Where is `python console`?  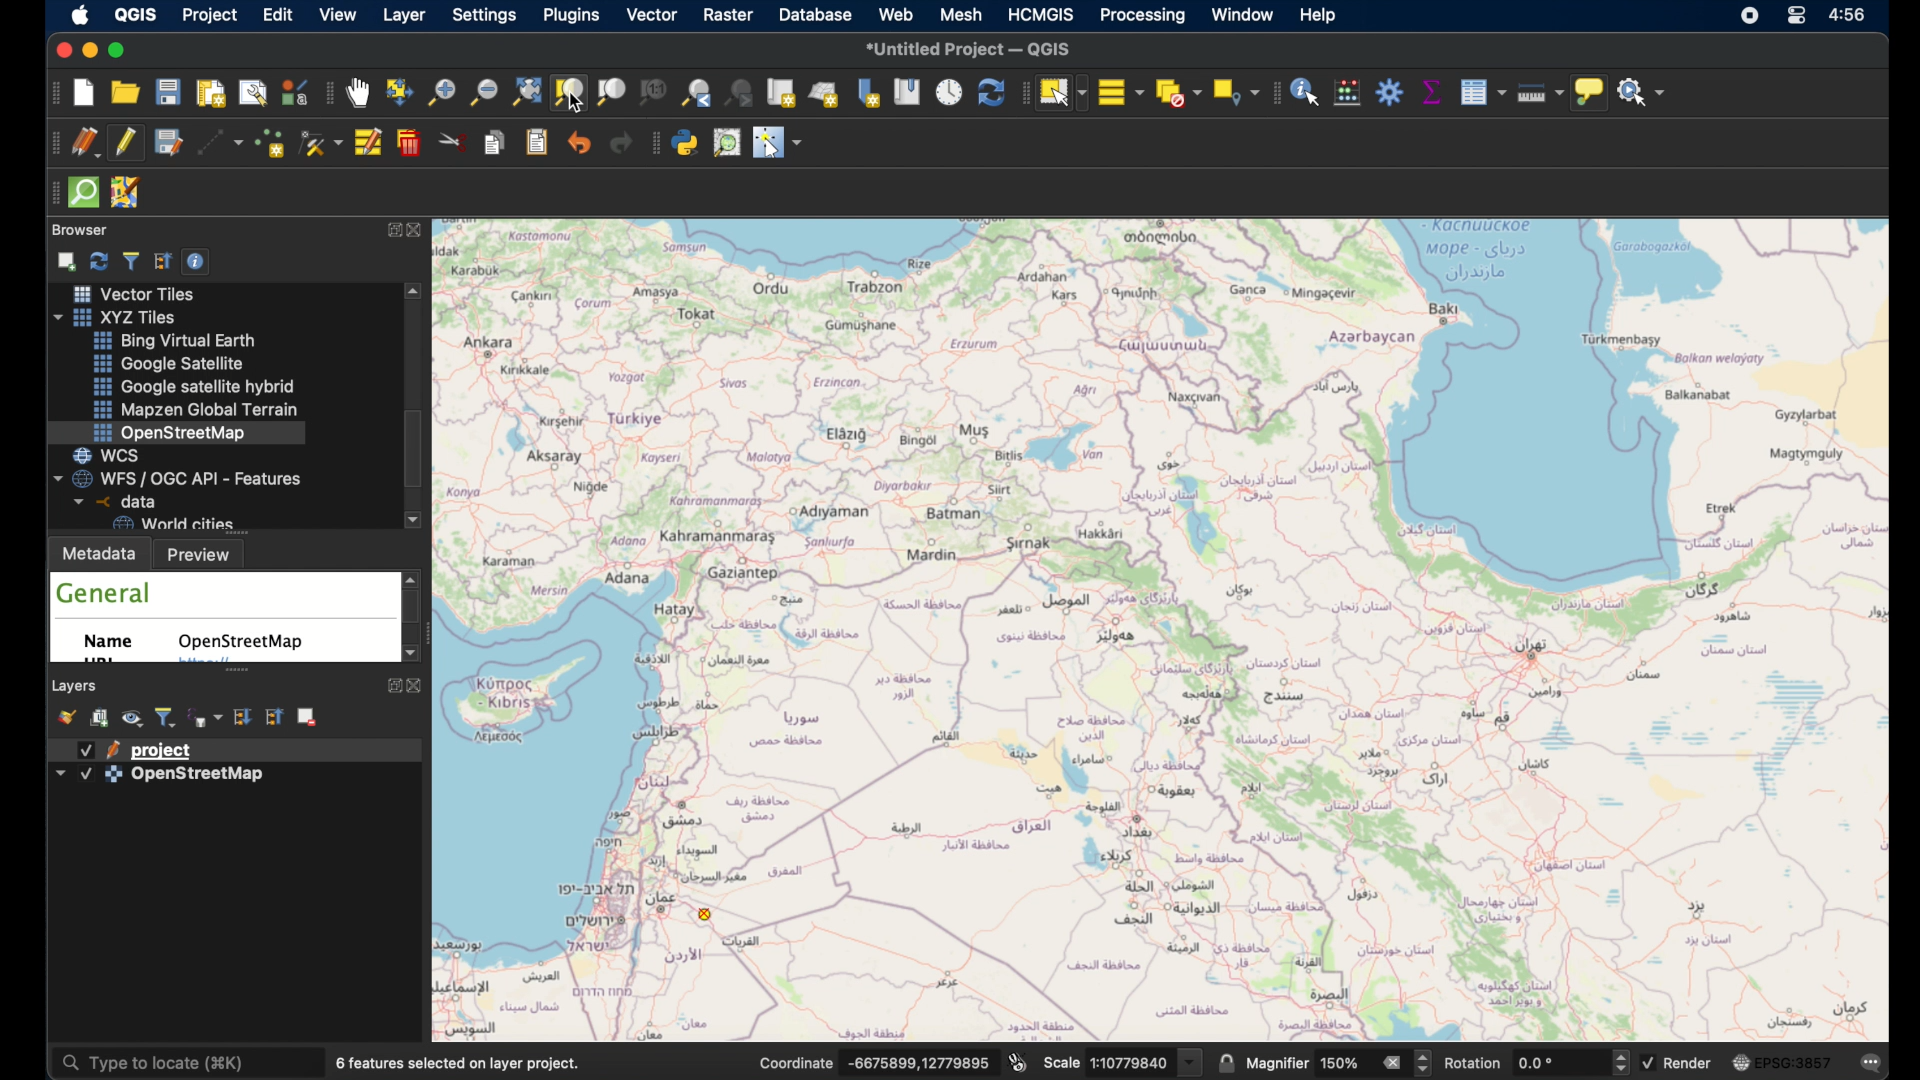
python console is located at coordinates (687, 142).